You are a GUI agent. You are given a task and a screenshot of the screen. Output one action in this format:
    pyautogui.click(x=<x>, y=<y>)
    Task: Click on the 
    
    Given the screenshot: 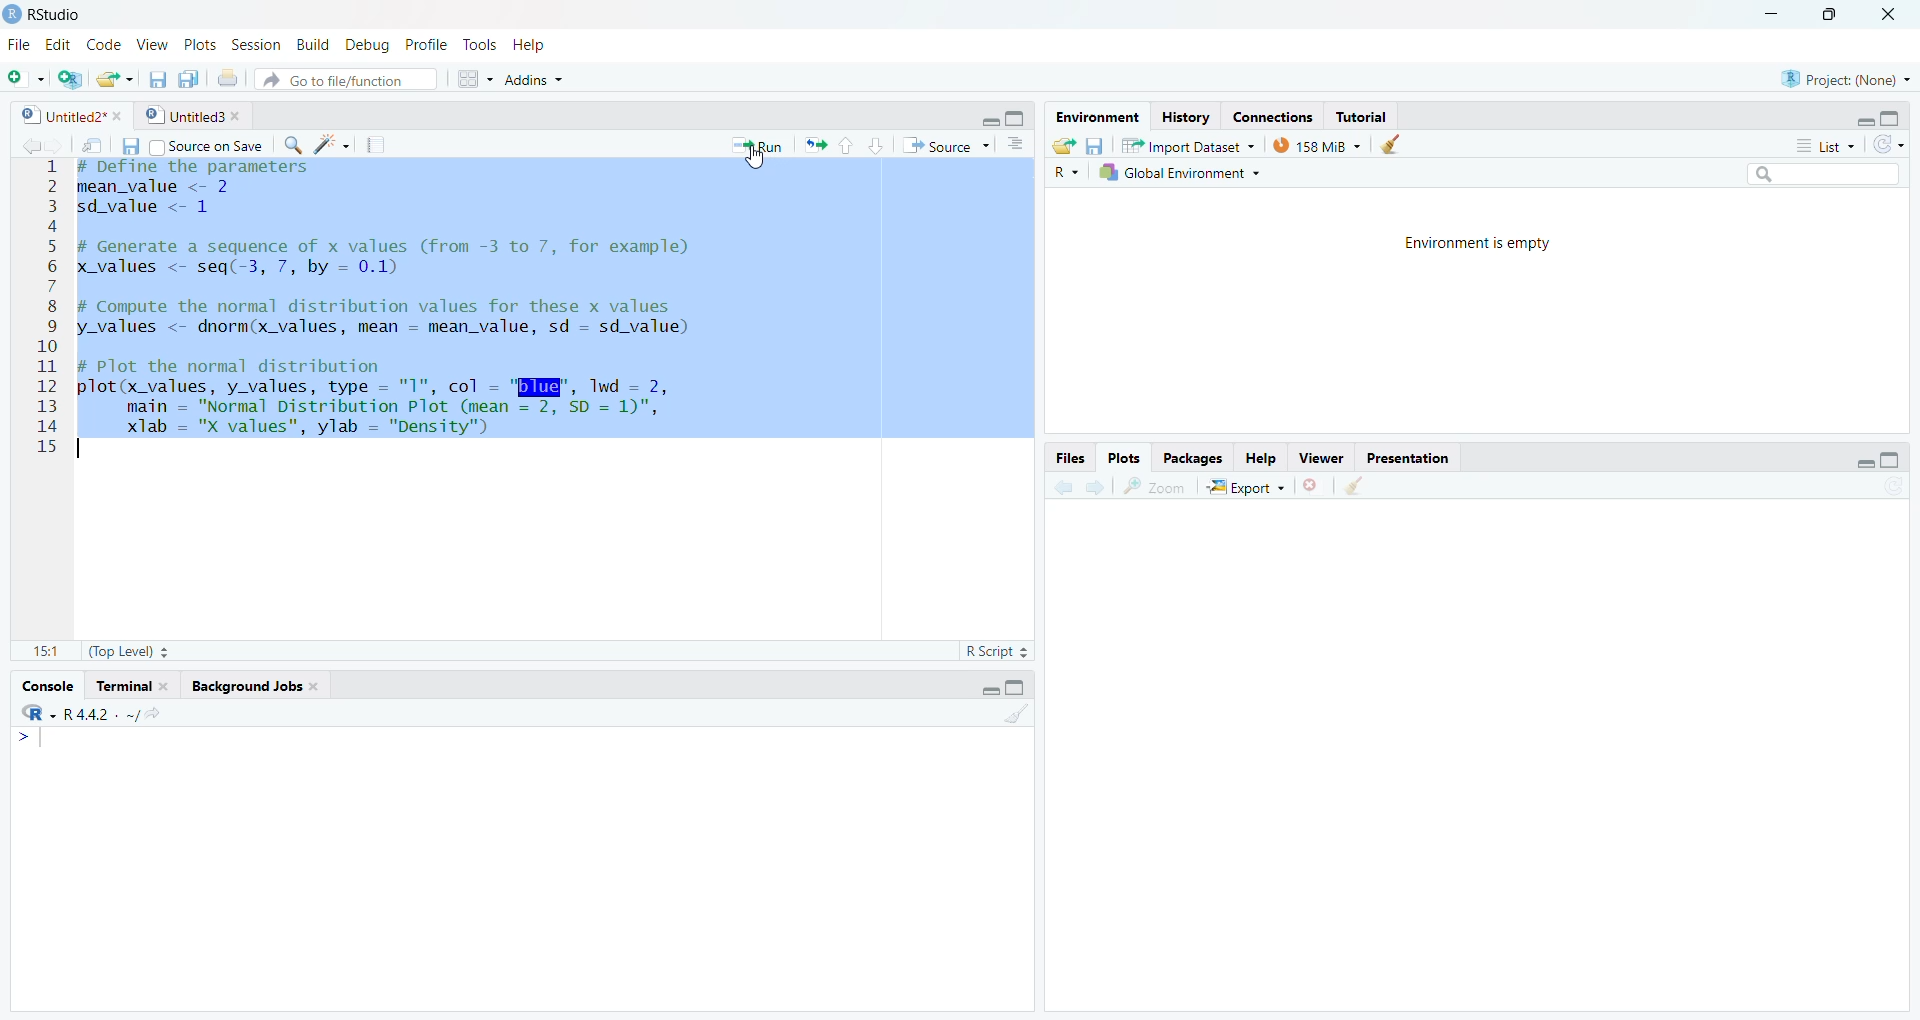 What is the action you would take?
    pyautogui.click(x=1015, y=145)
    